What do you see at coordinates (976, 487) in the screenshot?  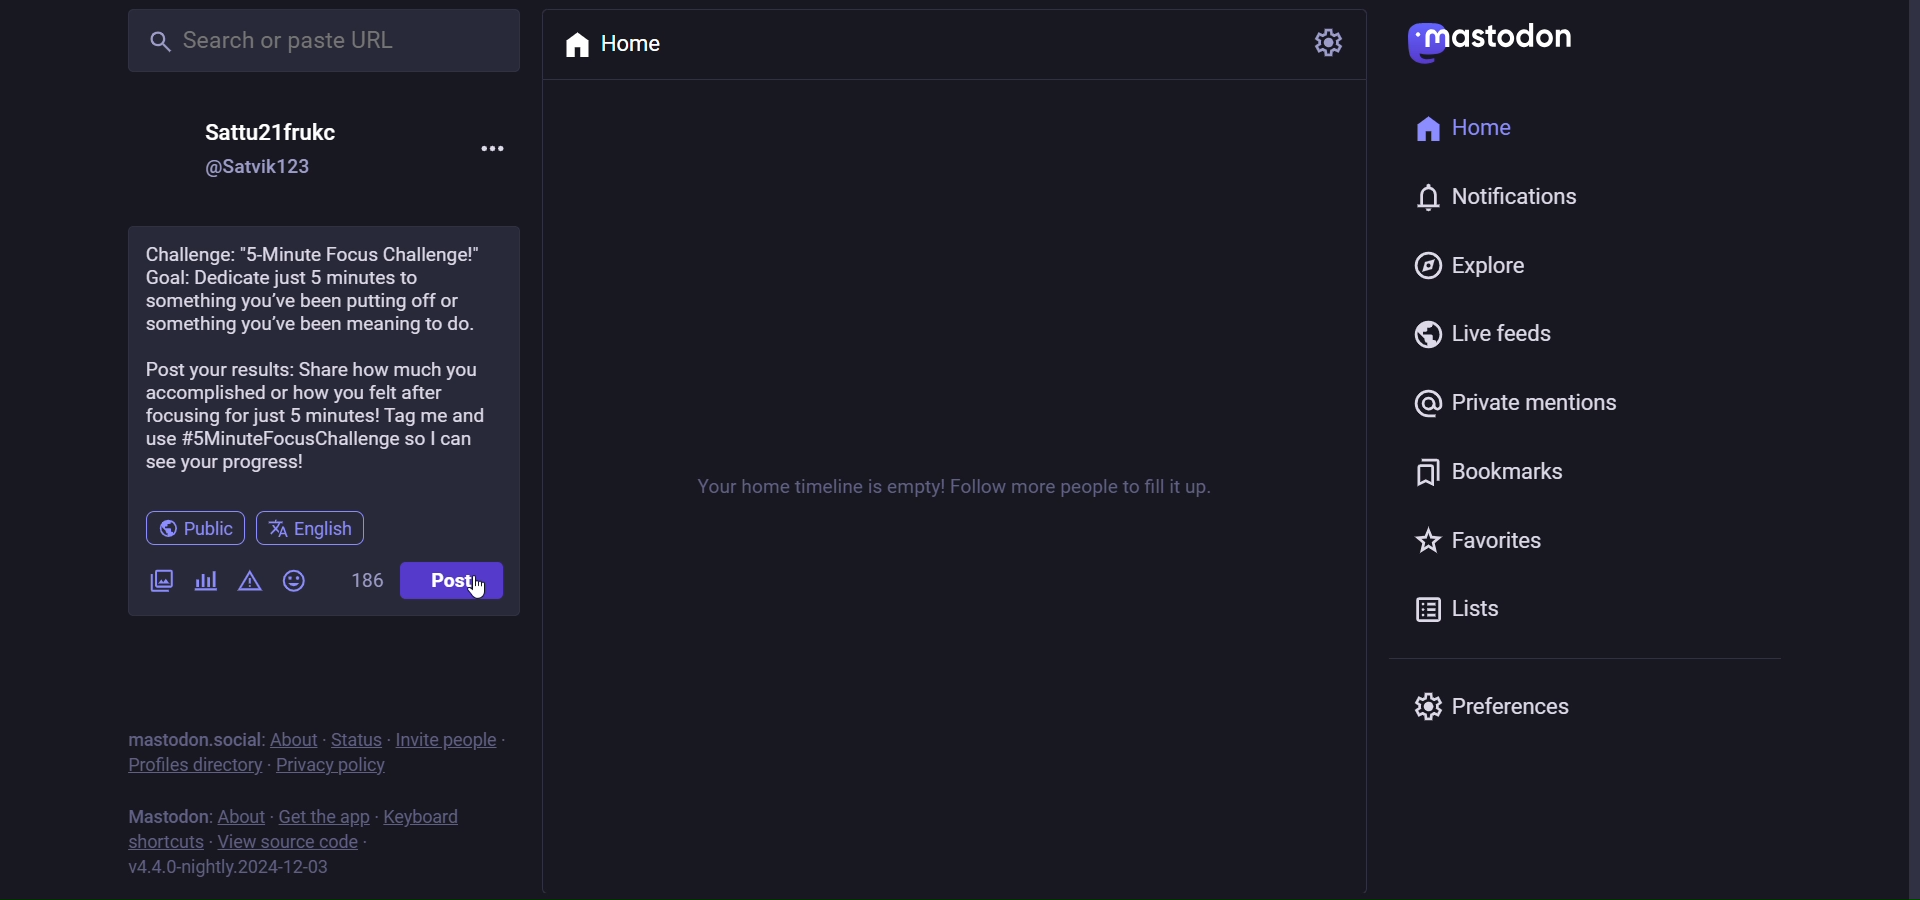 I see `your home timeline is empty` at bounding box center [976, 487].